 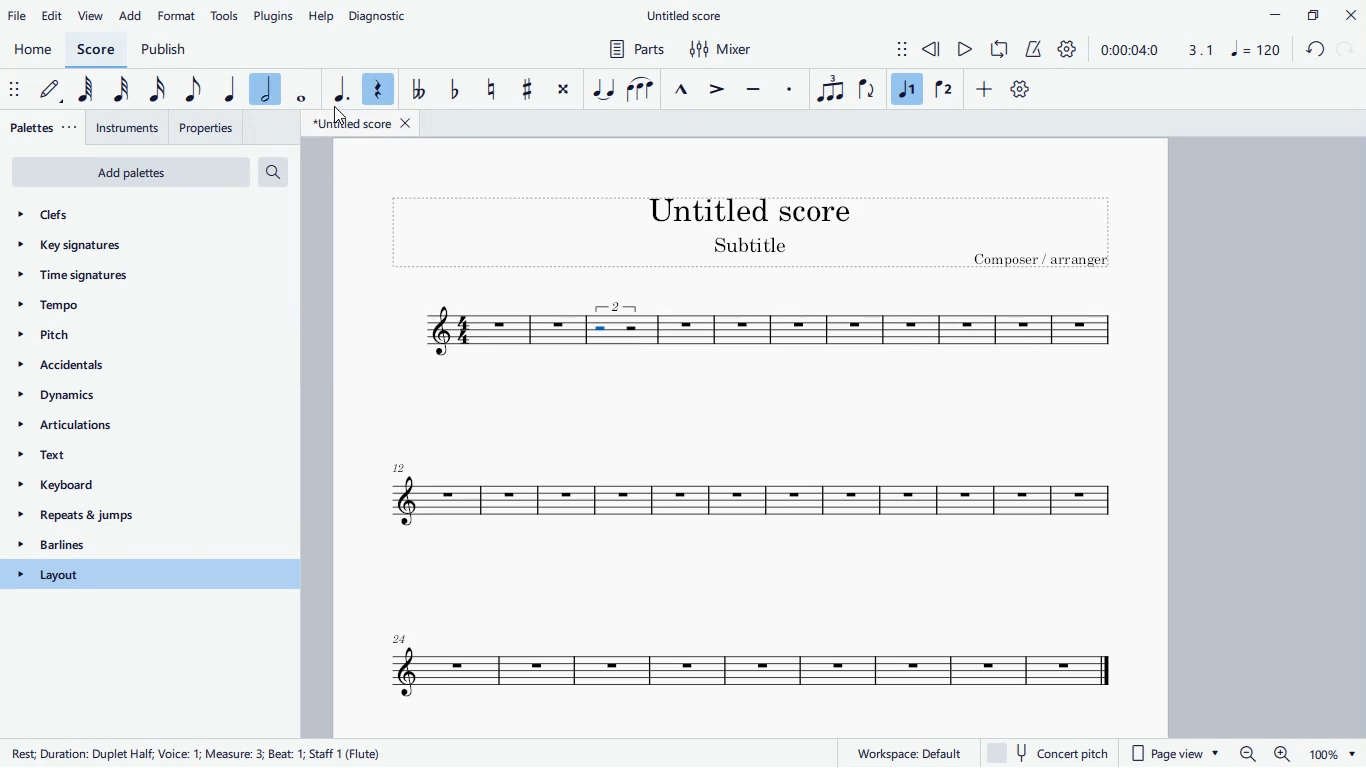 What do you see at coordinates (943, 91) in the screenshot?
I see `voice 2` at bounding box center [943, 91].